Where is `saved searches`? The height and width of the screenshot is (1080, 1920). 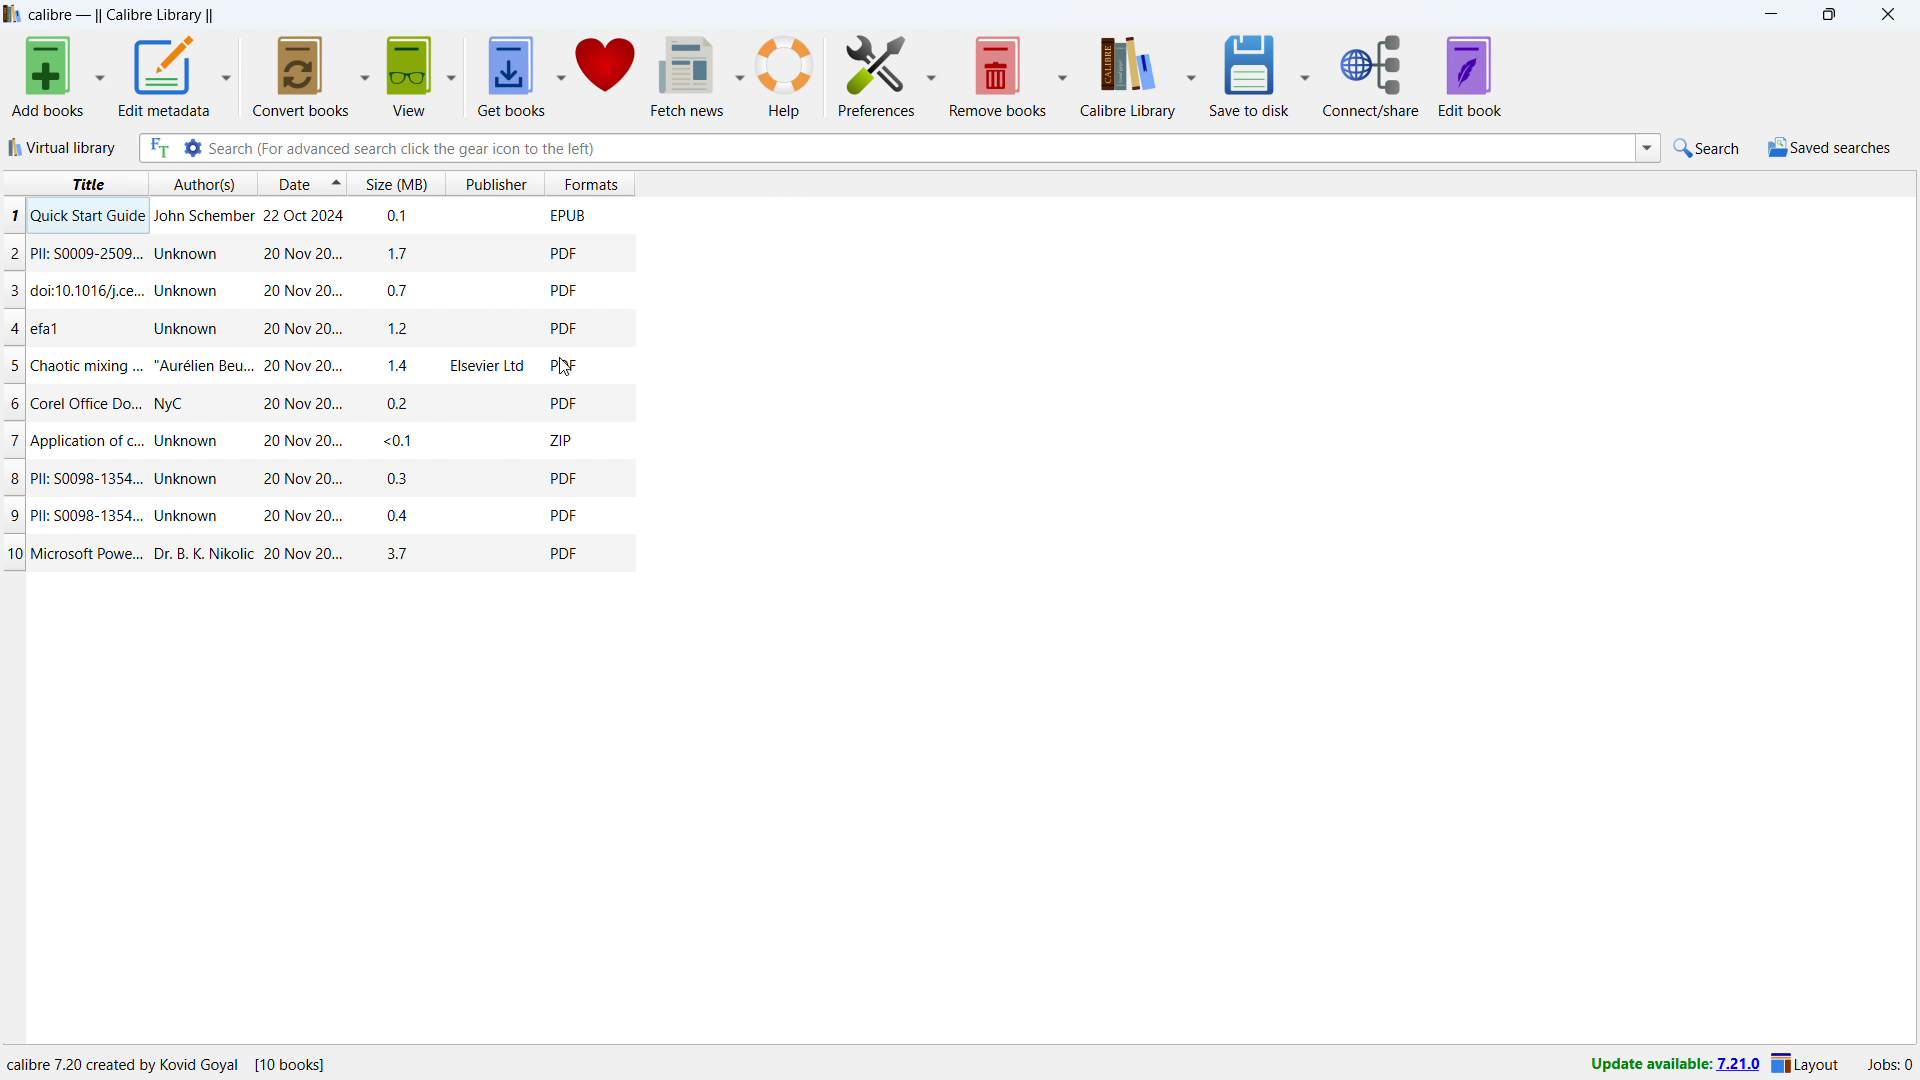
saved searches is located at coordinates (1829, 148).